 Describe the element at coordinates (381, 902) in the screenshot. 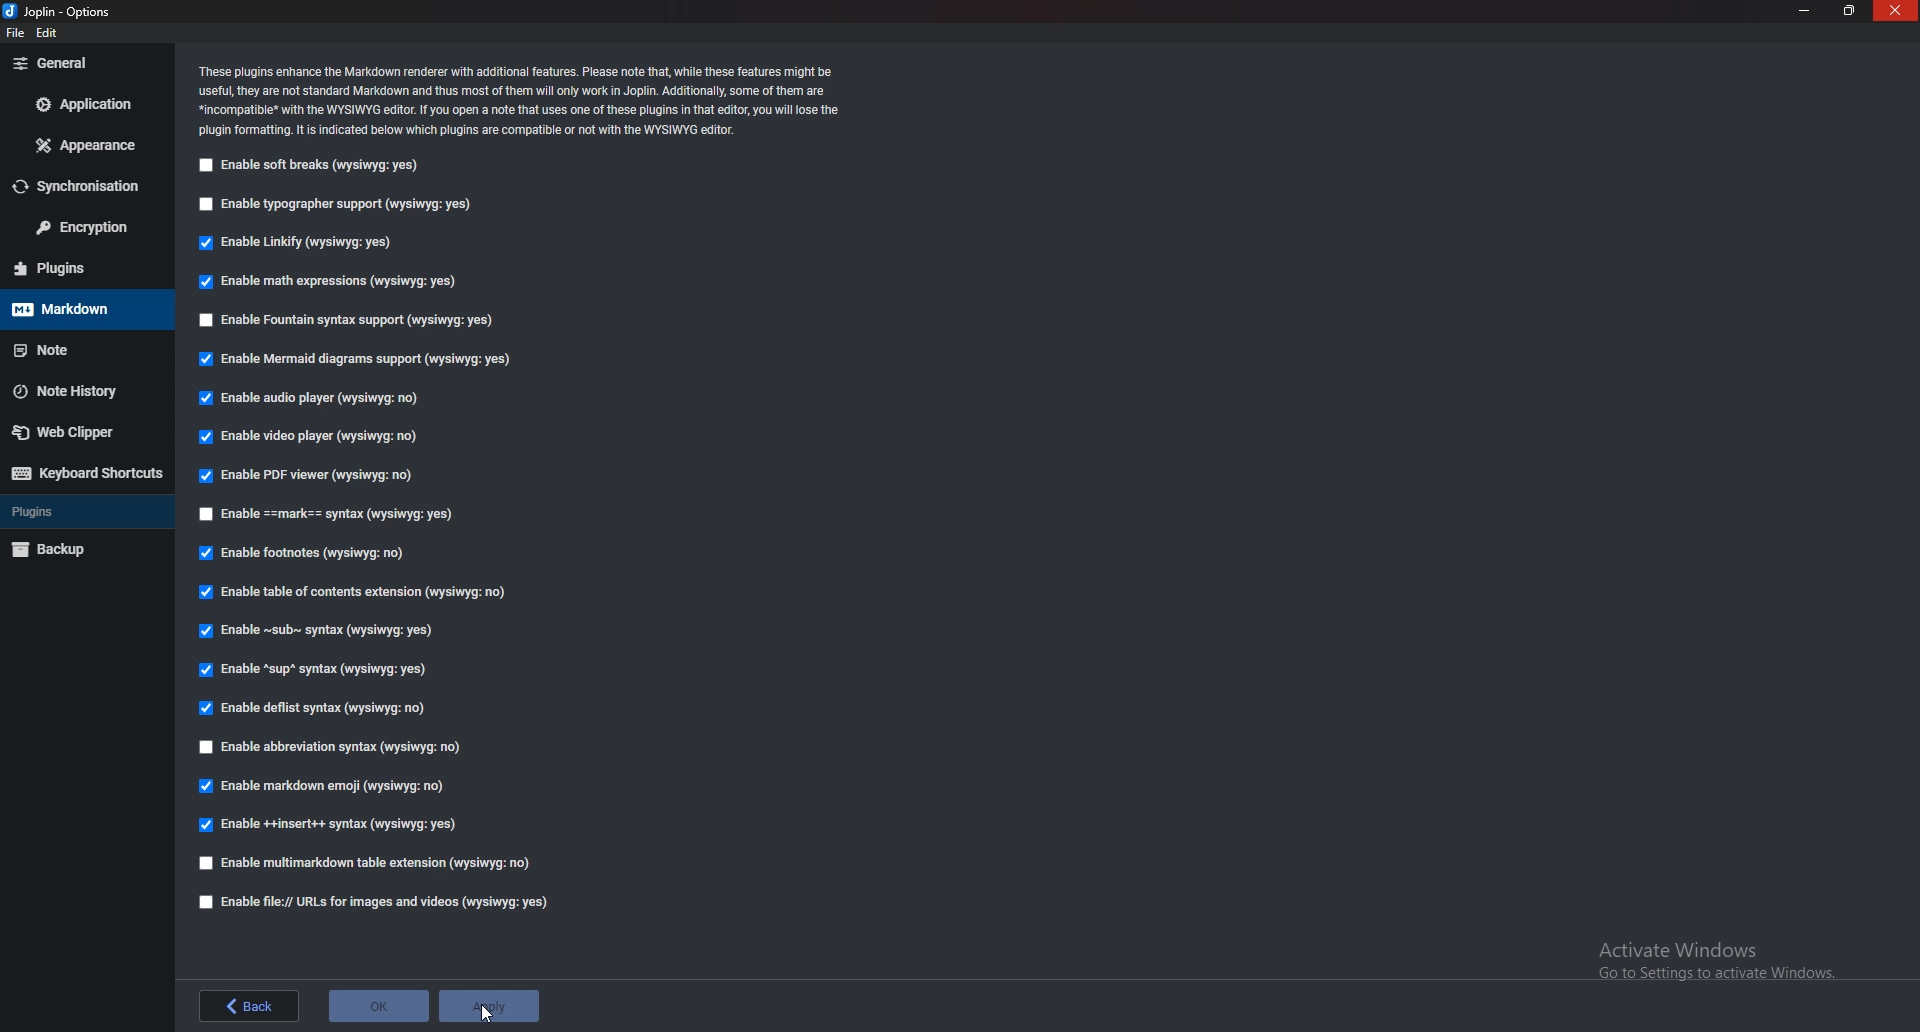

I see `Enable file urls for images and videos` at that location.